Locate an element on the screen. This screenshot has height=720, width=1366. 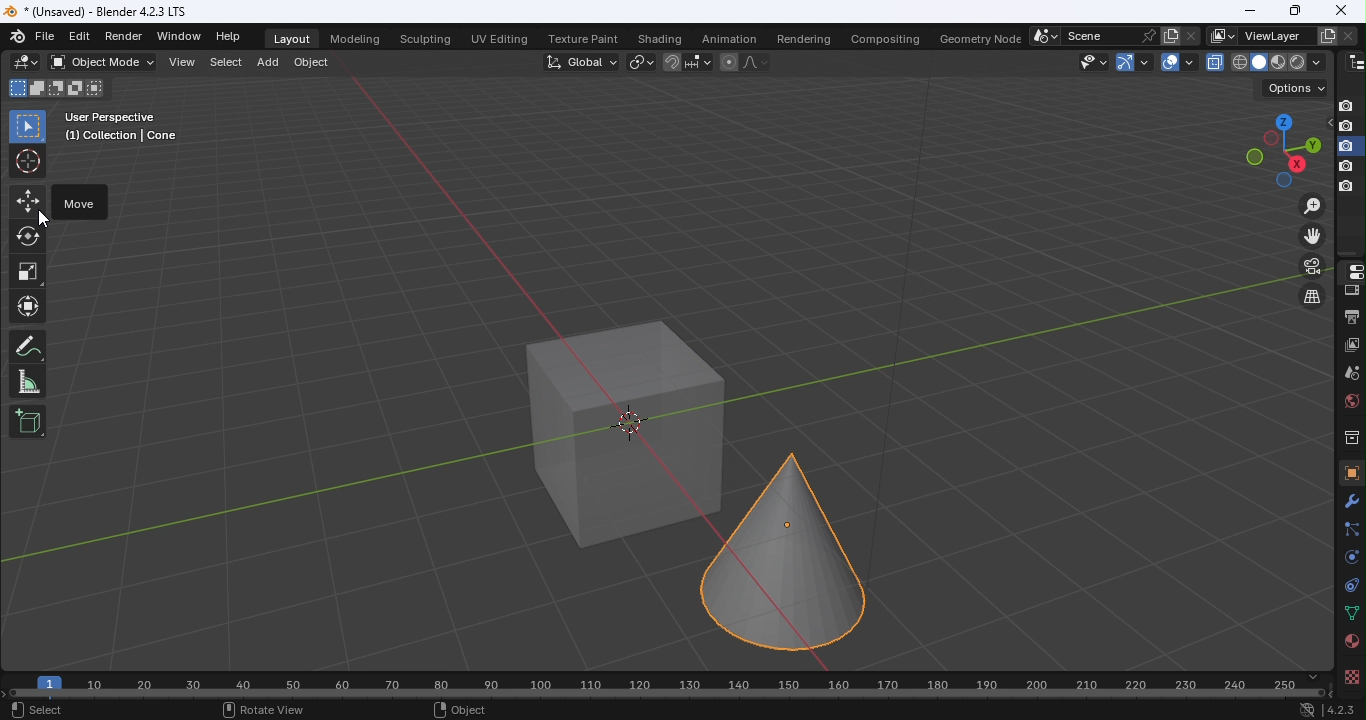
Select box is located at coordinates (27, 127).